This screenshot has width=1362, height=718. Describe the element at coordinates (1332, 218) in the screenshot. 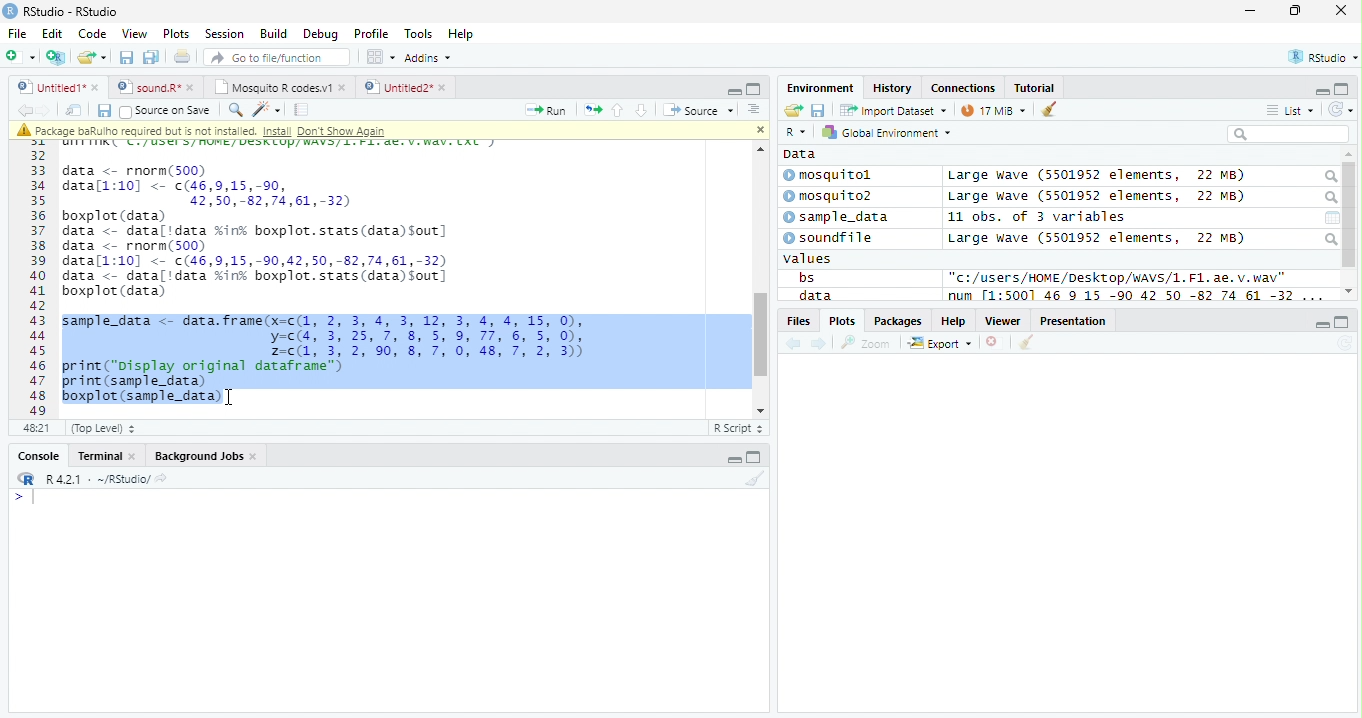

I see `Calendar` at that location.